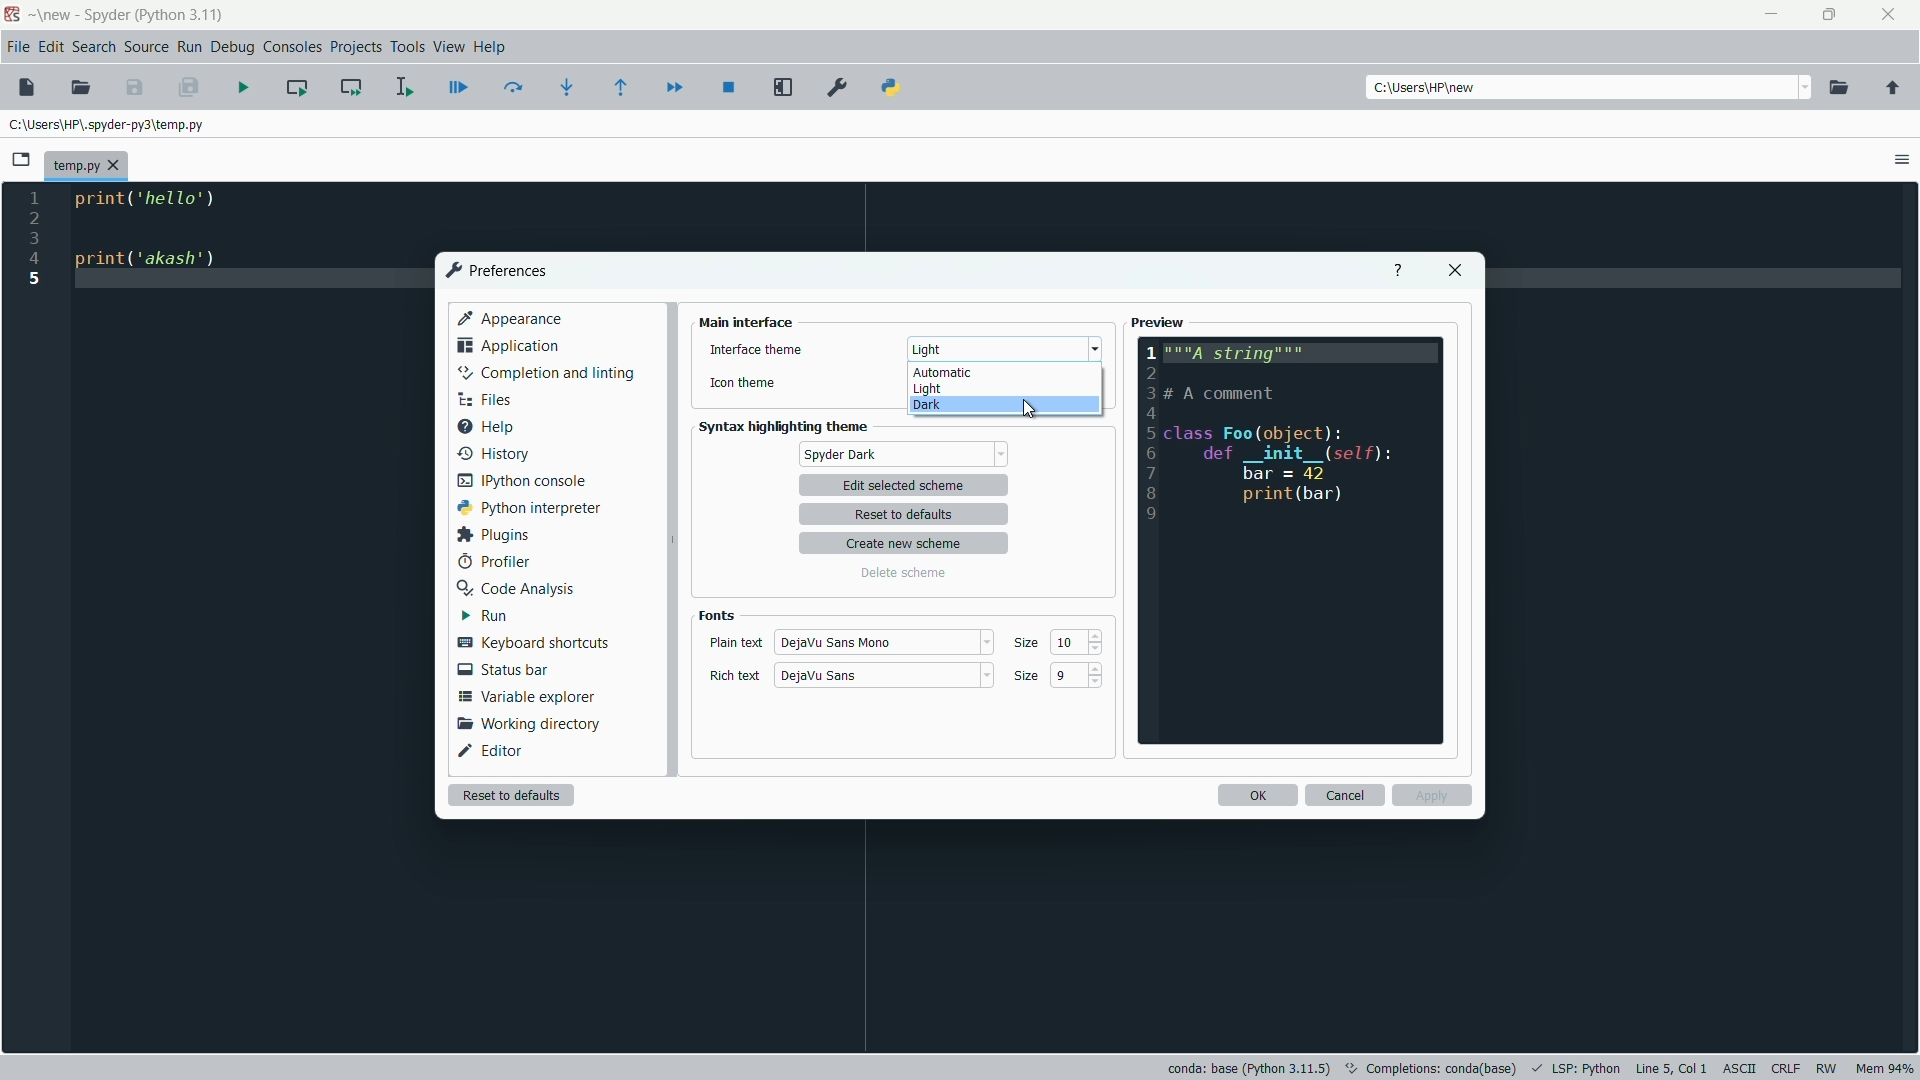  Describe the element at coordinates (891, 88) in the screenshot. I see `python path manager` at that location.